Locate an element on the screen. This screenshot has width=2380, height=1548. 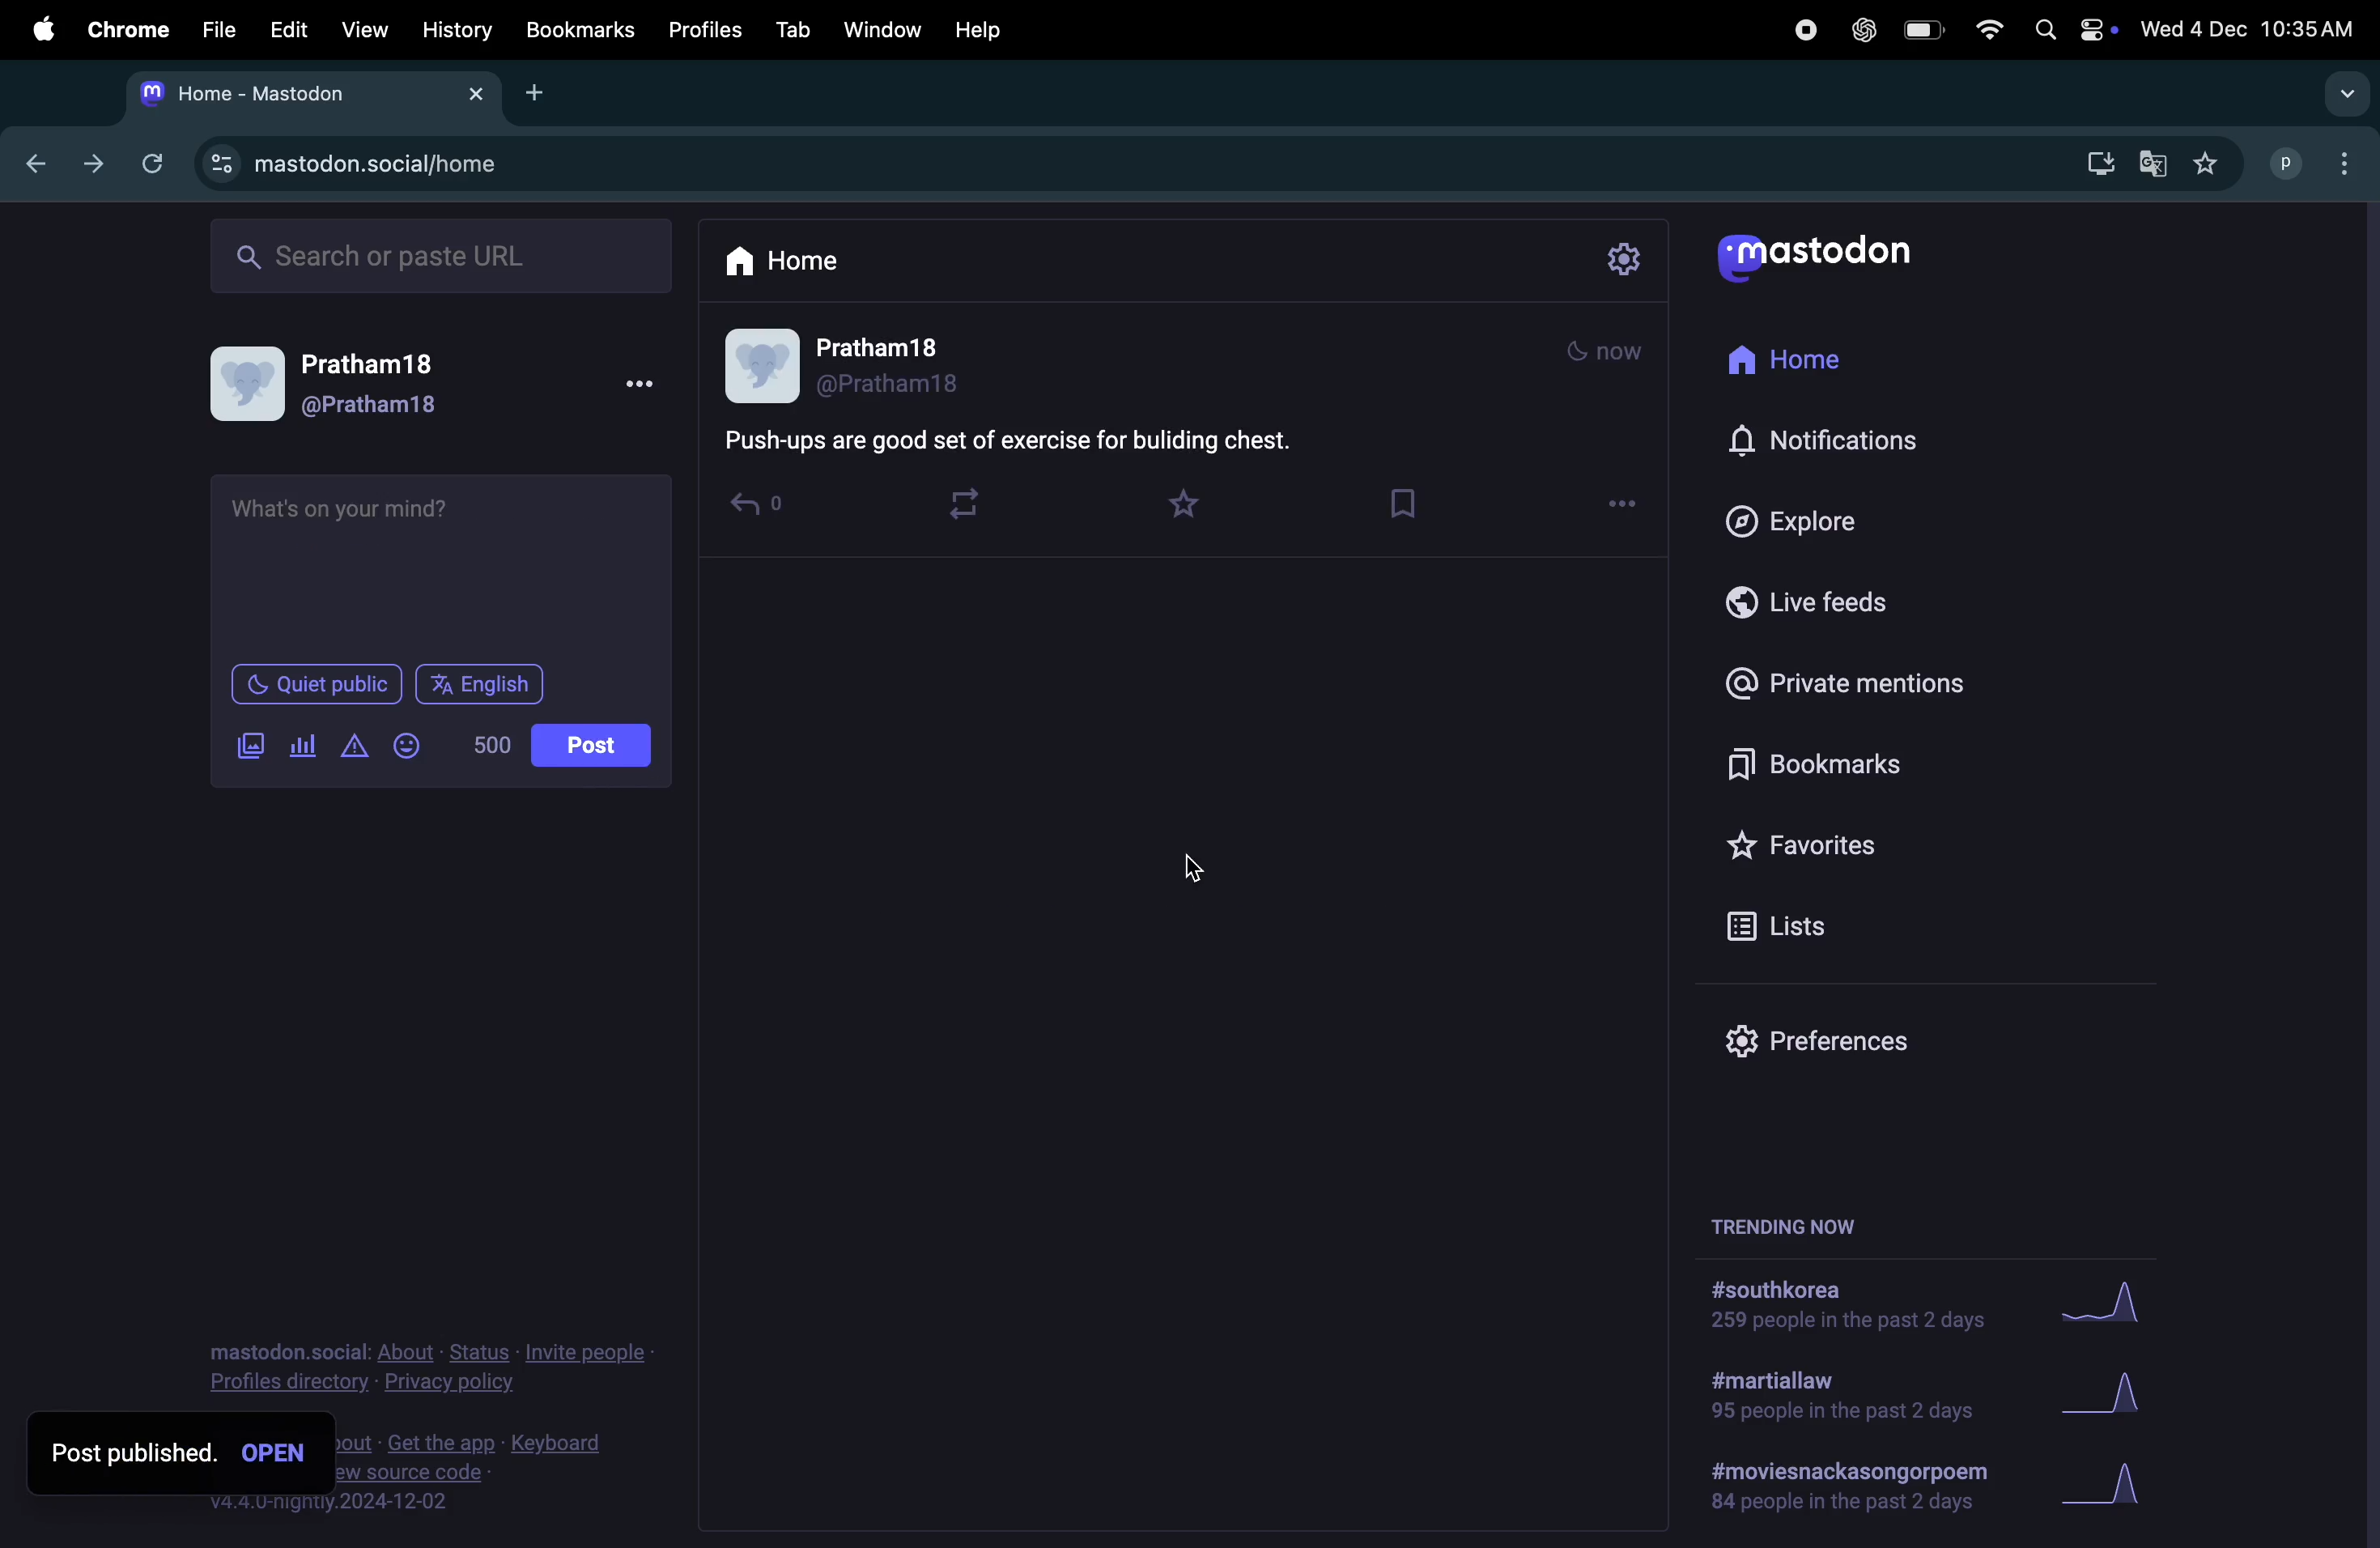
add images is located at coordinates (256, 747).